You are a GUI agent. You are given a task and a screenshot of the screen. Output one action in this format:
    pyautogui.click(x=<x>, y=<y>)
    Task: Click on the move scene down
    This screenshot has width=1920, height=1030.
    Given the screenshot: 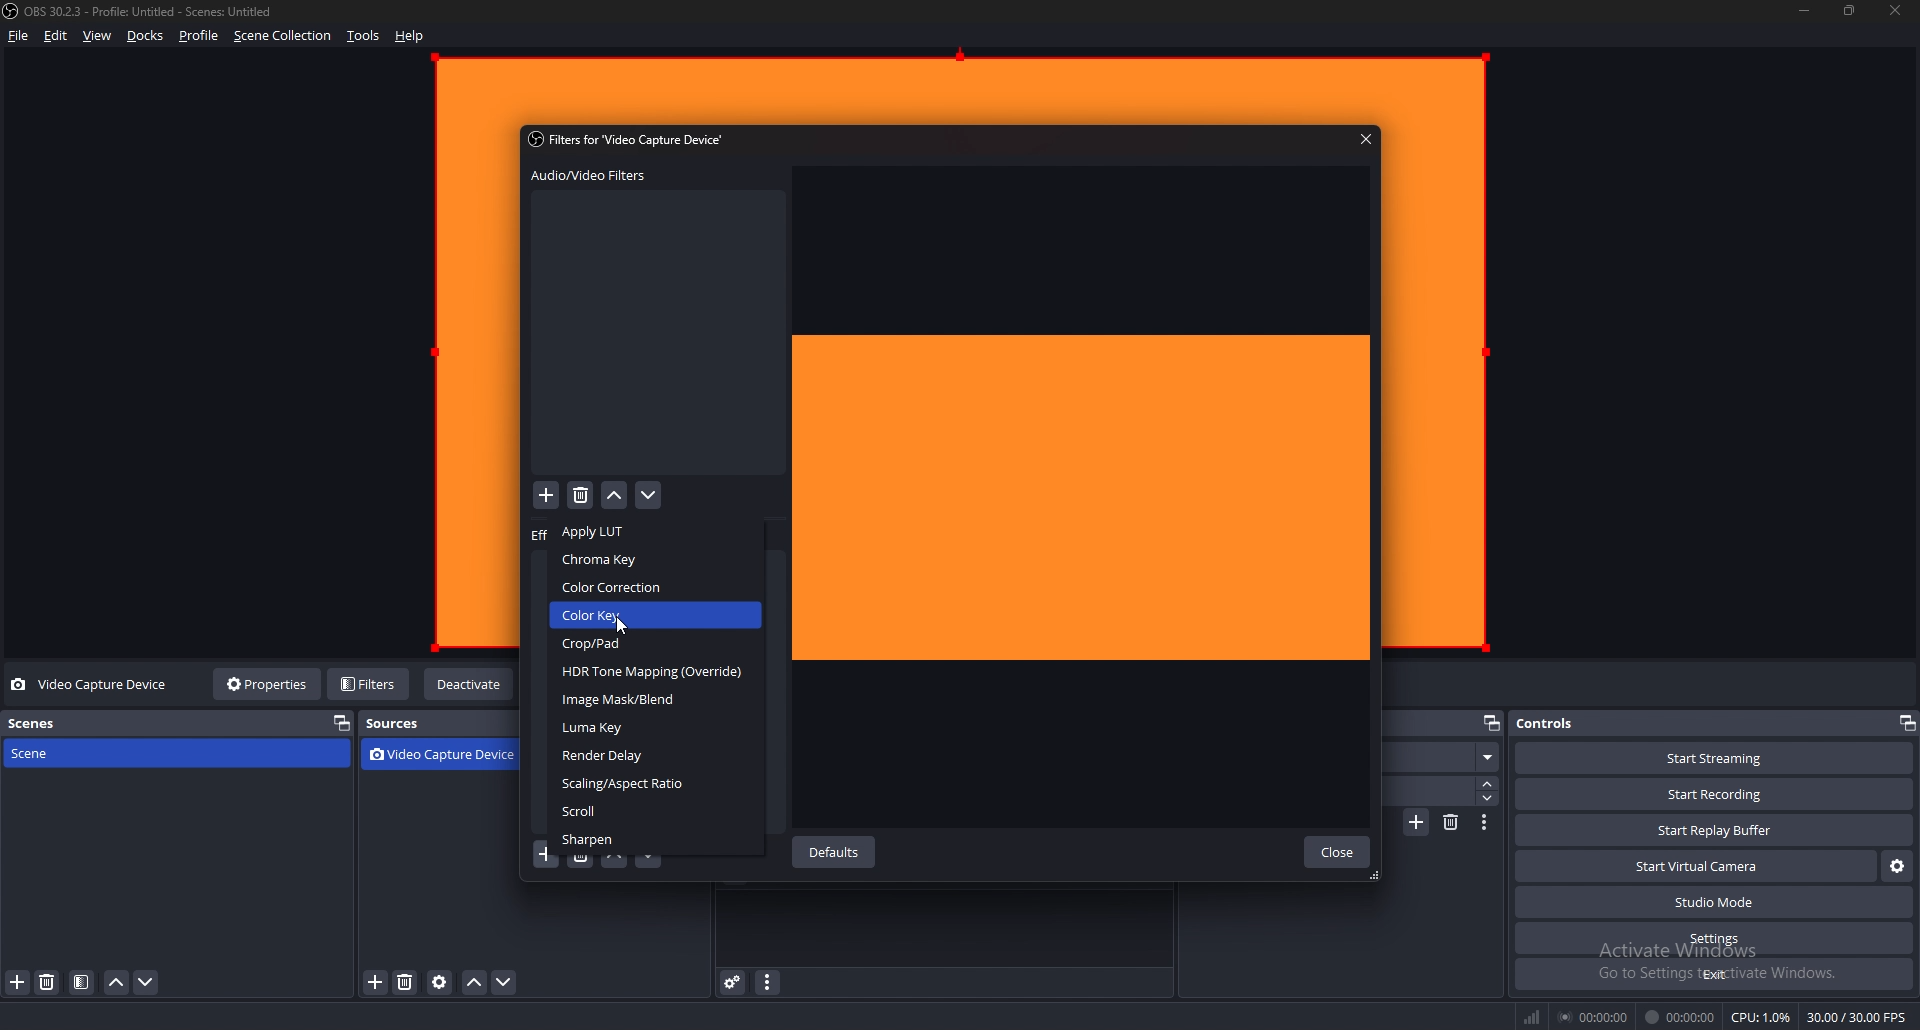 What is the action you would take?
    pyautogui.click(x=145, y=983)
    